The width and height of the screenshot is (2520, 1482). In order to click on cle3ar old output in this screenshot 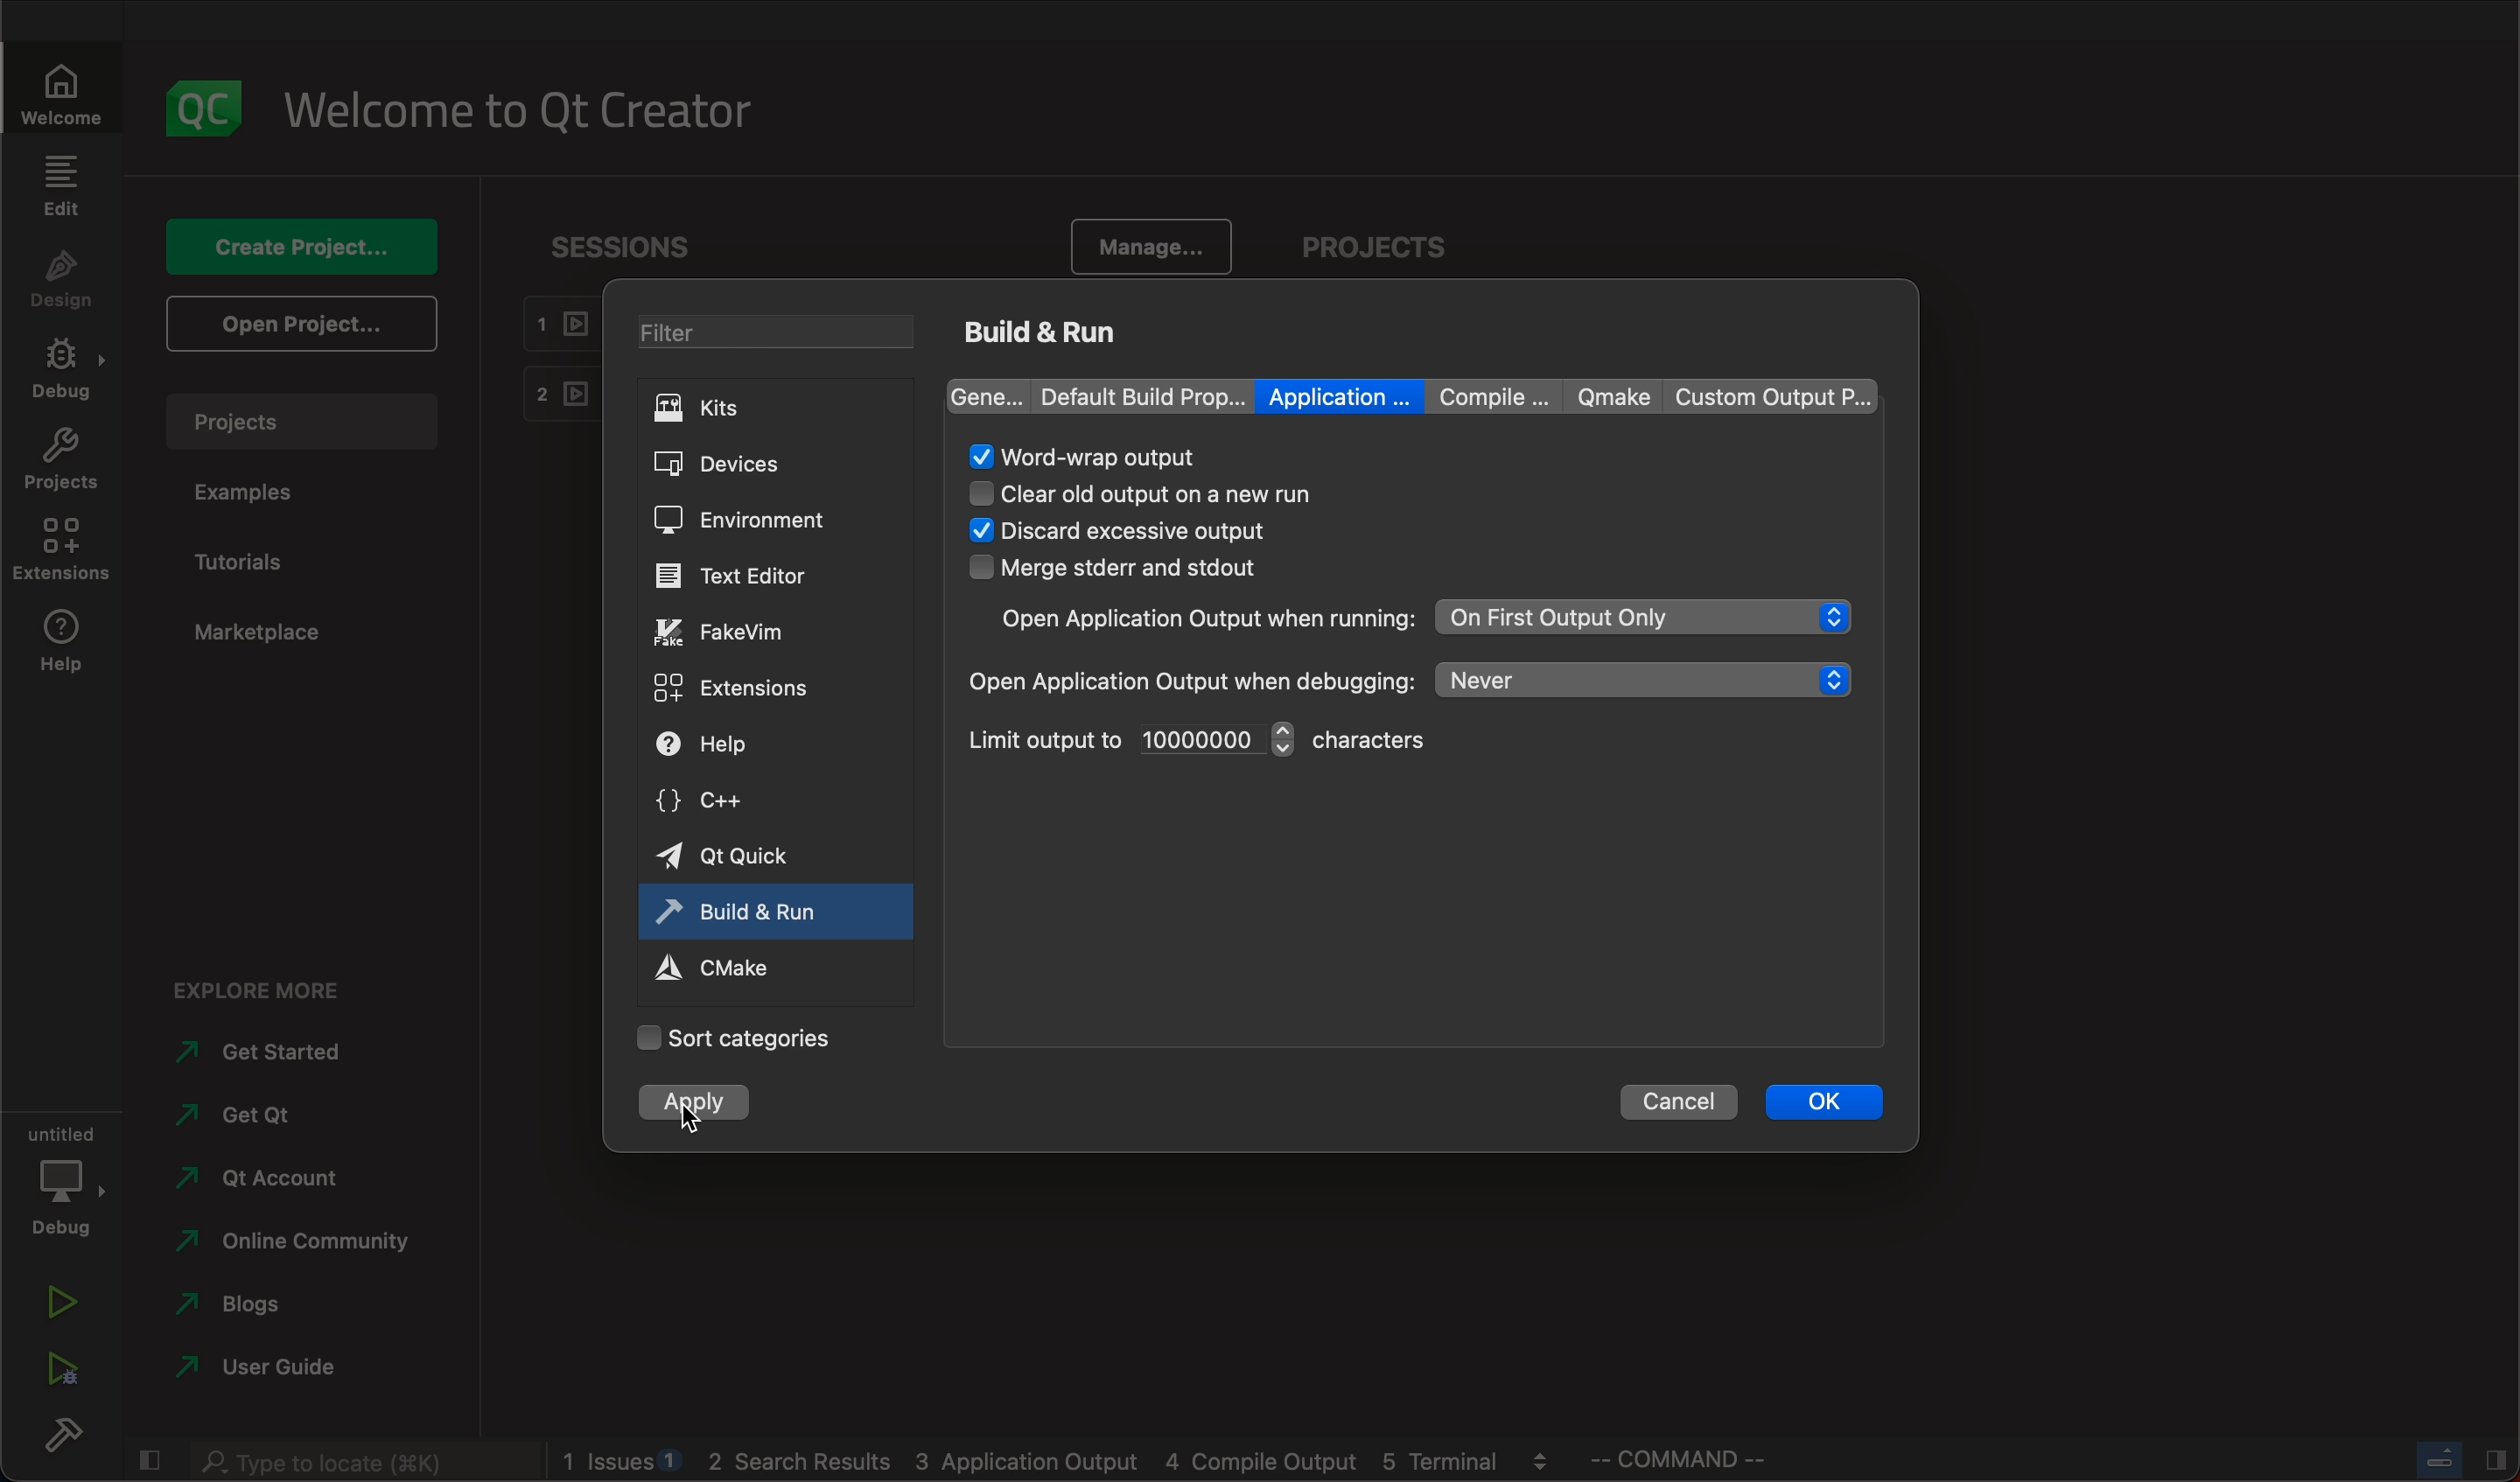, I will do `click(1187, 494)`.